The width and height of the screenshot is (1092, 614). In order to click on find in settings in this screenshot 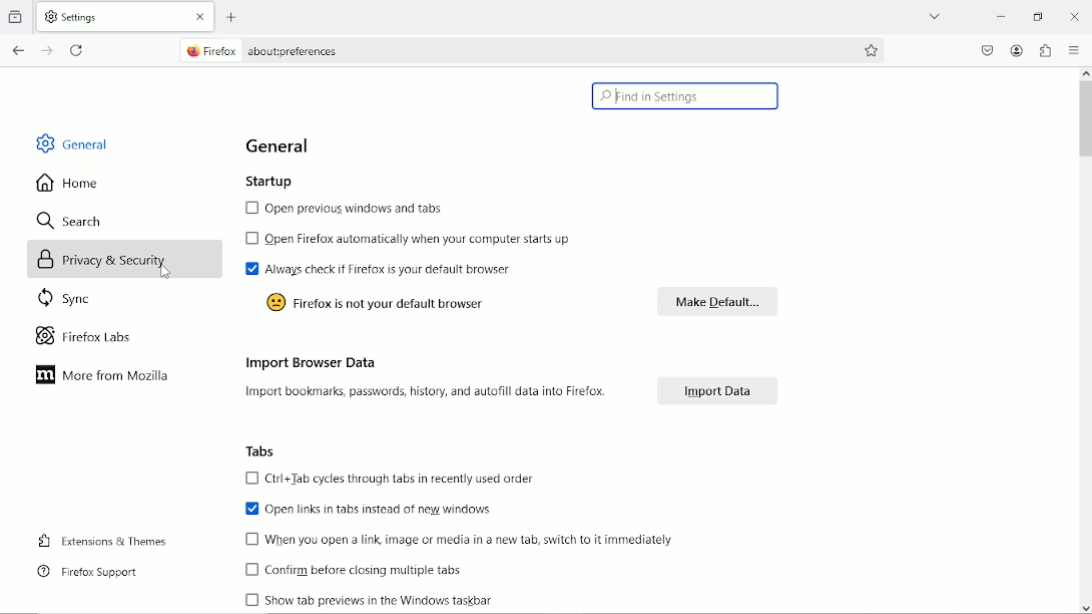, I will do `click(685, 97)`.